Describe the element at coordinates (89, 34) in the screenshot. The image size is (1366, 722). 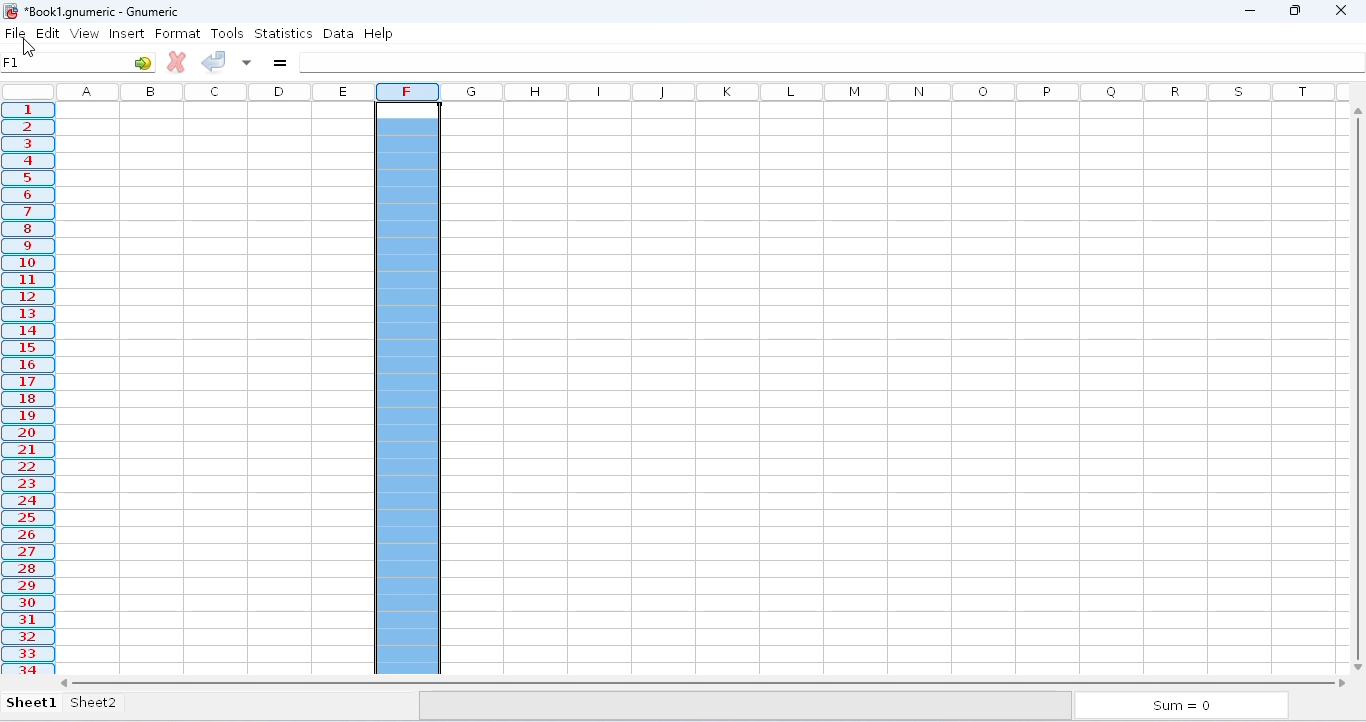
I see `view` at that location.